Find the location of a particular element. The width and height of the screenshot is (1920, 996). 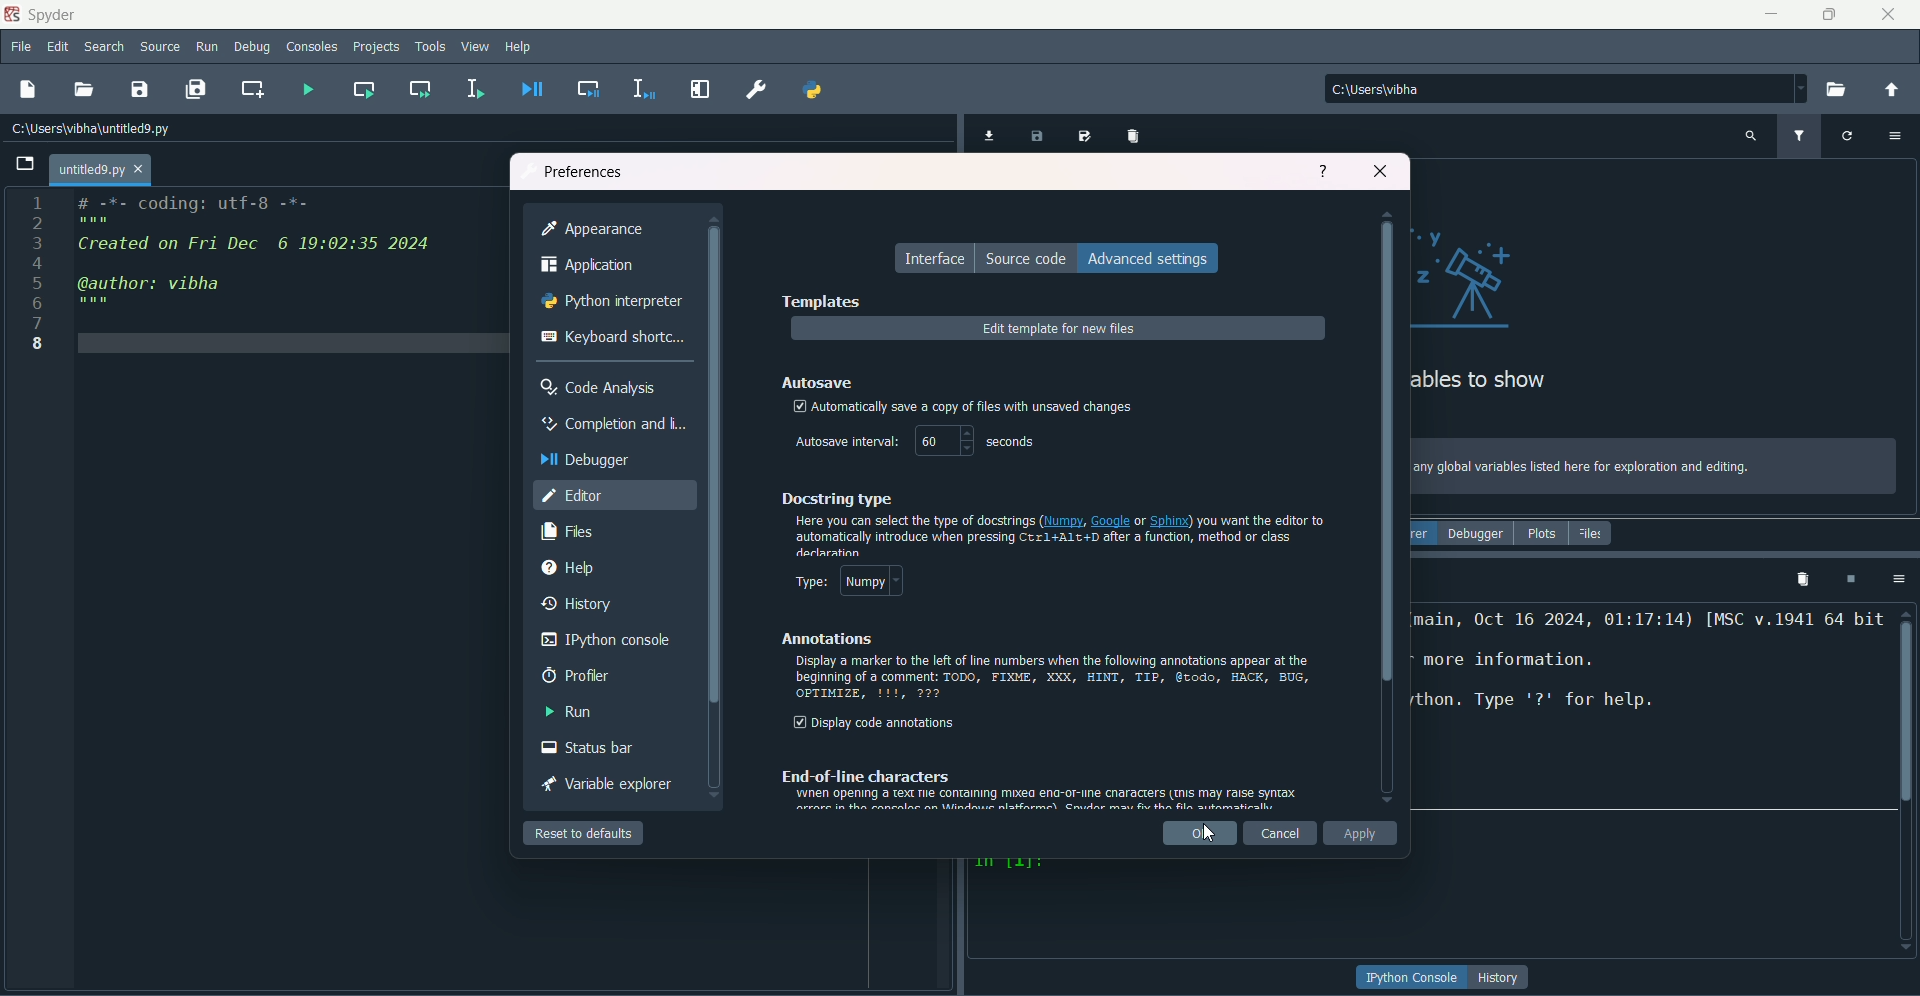

ipython console is located at coordinates (607, 640).